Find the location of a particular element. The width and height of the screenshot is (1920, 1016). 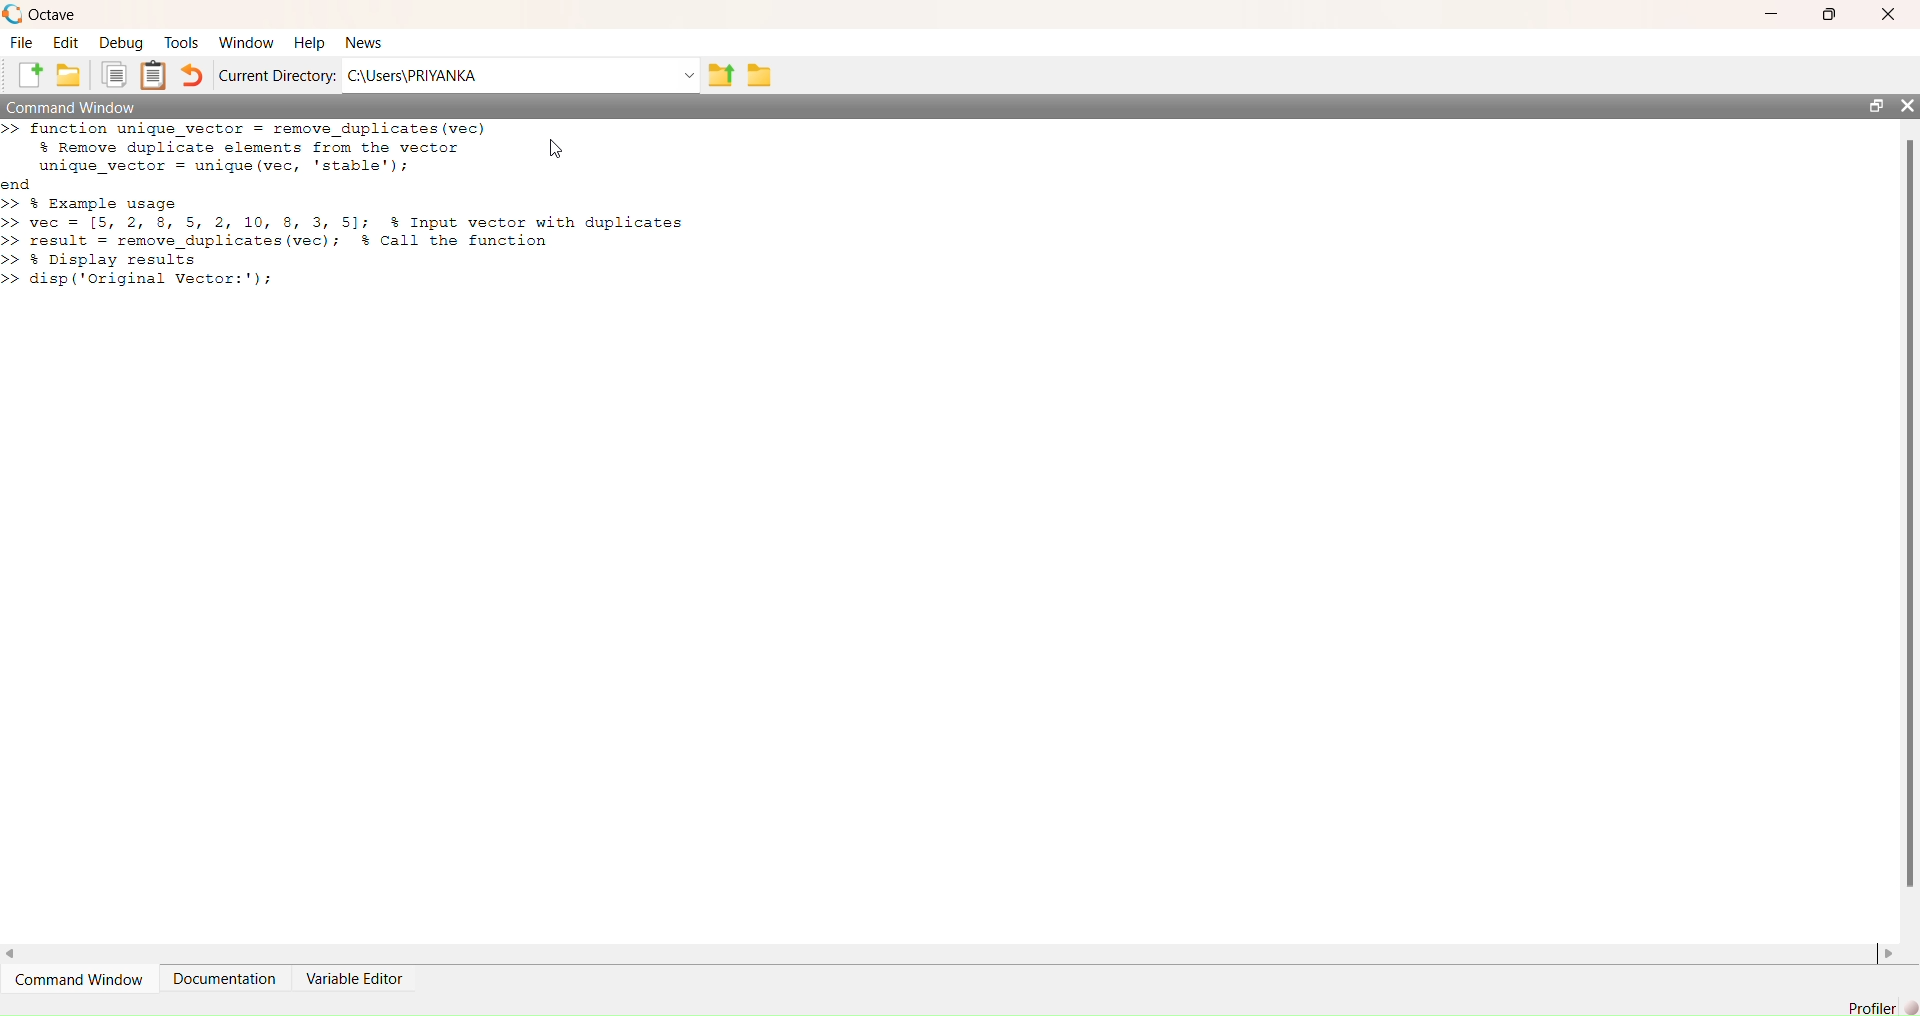

debug is located at coordinates (123, 44).